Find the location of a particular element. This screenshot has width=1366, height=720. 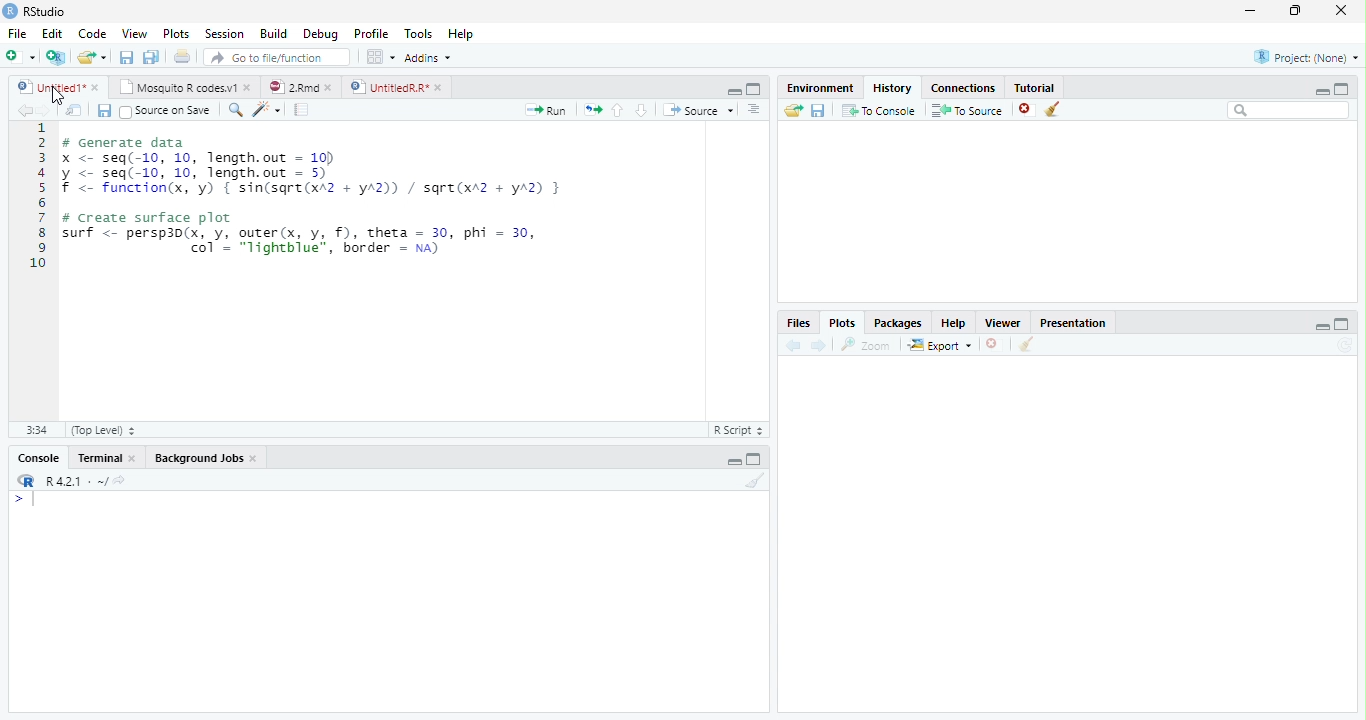

minimize is located at coordinates (1322, 91).